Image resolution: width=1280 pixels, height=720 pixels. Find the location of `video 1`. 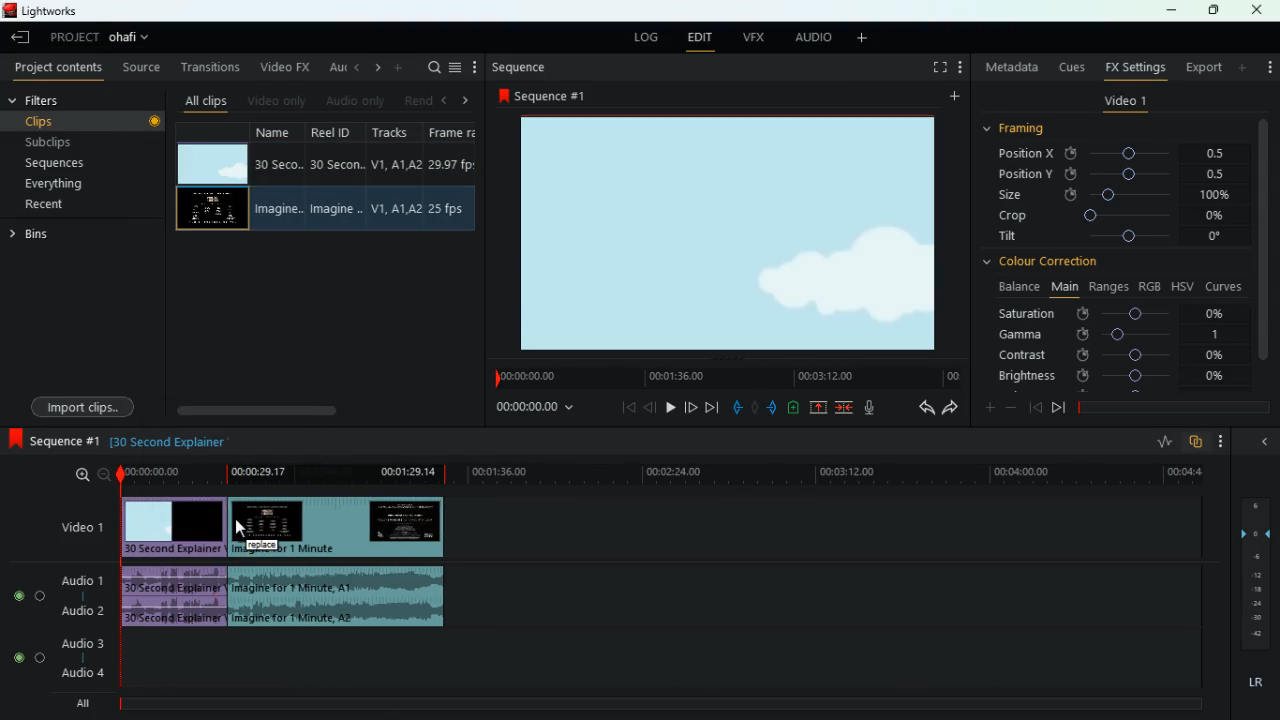

video 1 is located at coordinates (79, 529).